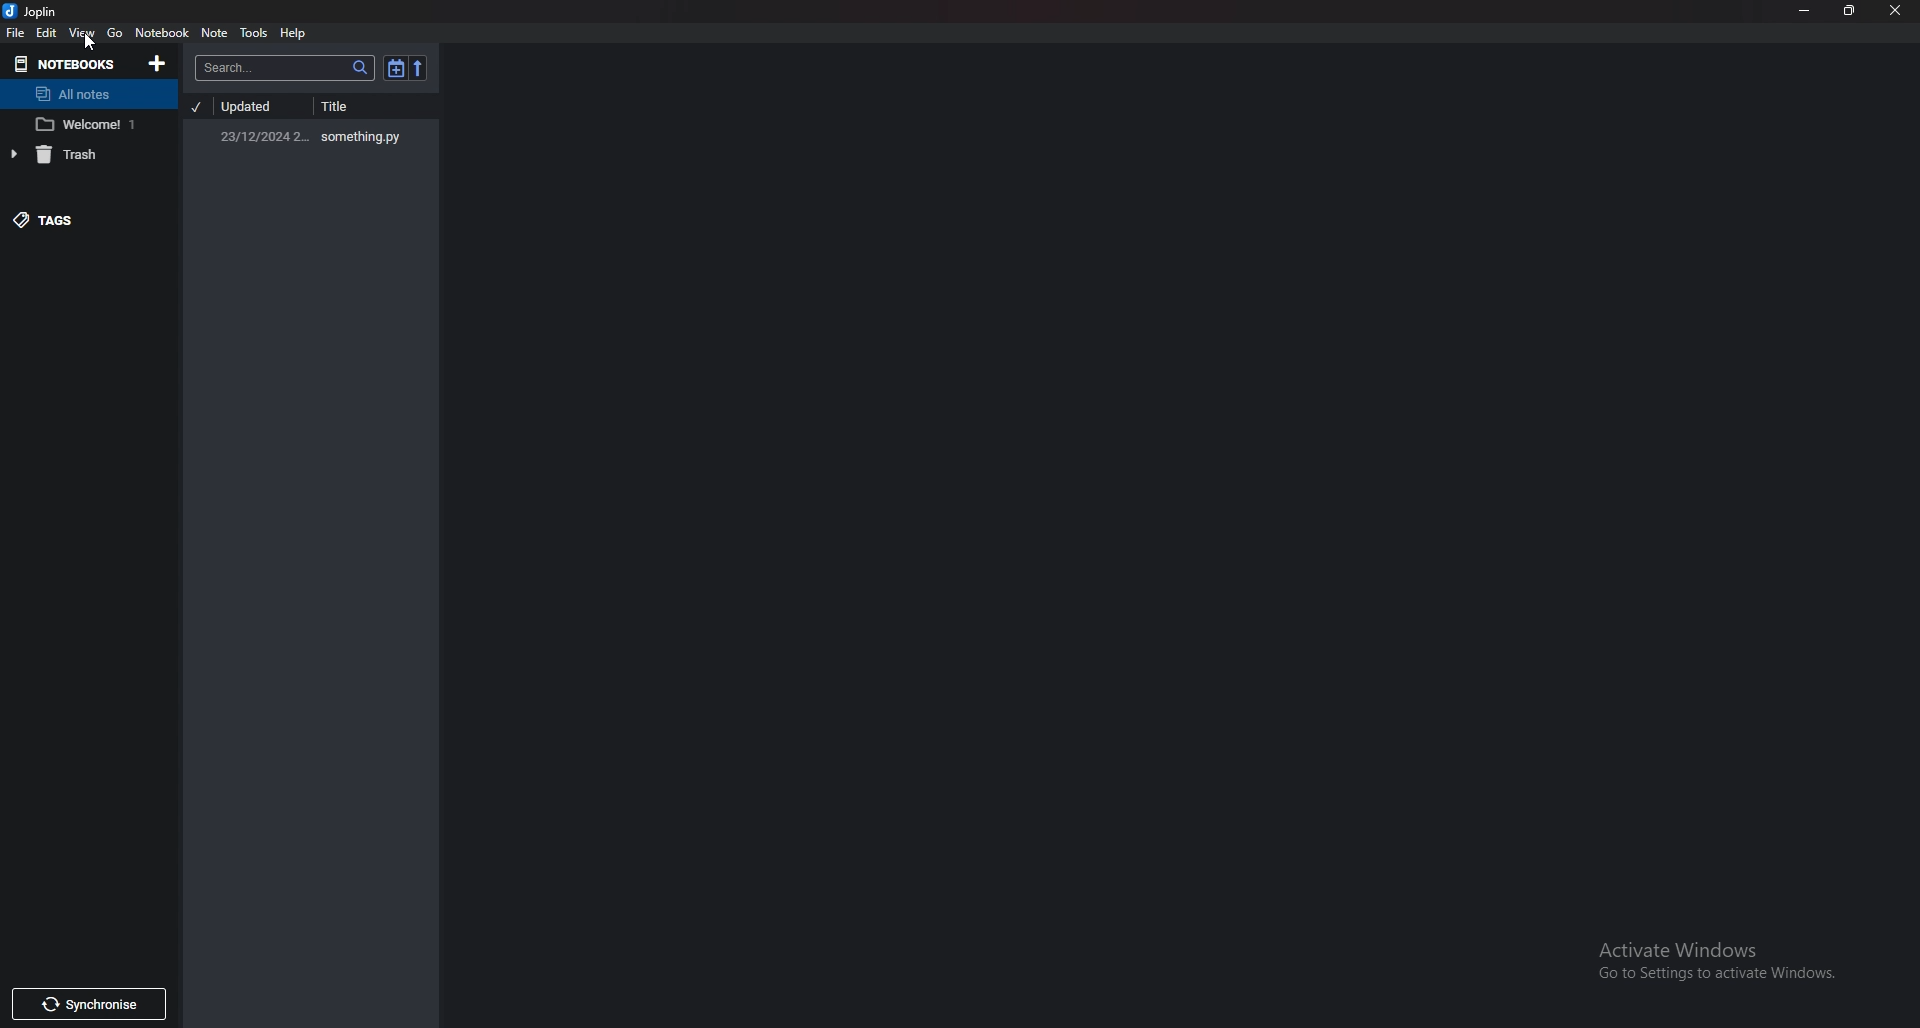 The image size is (1920, 1028). Describe the element at coordinates (214, 34) in the screenshot. I see `note` at that location.